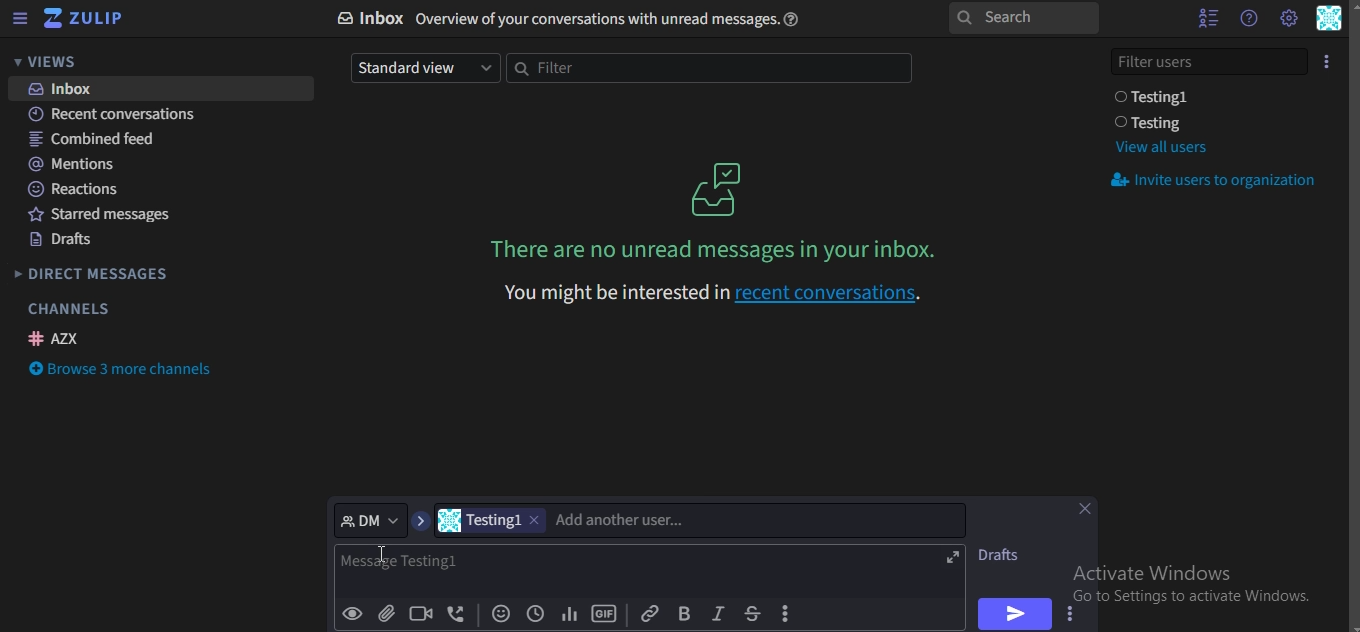 This screenshot has width=1360, height=632. Describe the element at coordinates (1211, 59) in the screenshot. I see `filter users` at that location.